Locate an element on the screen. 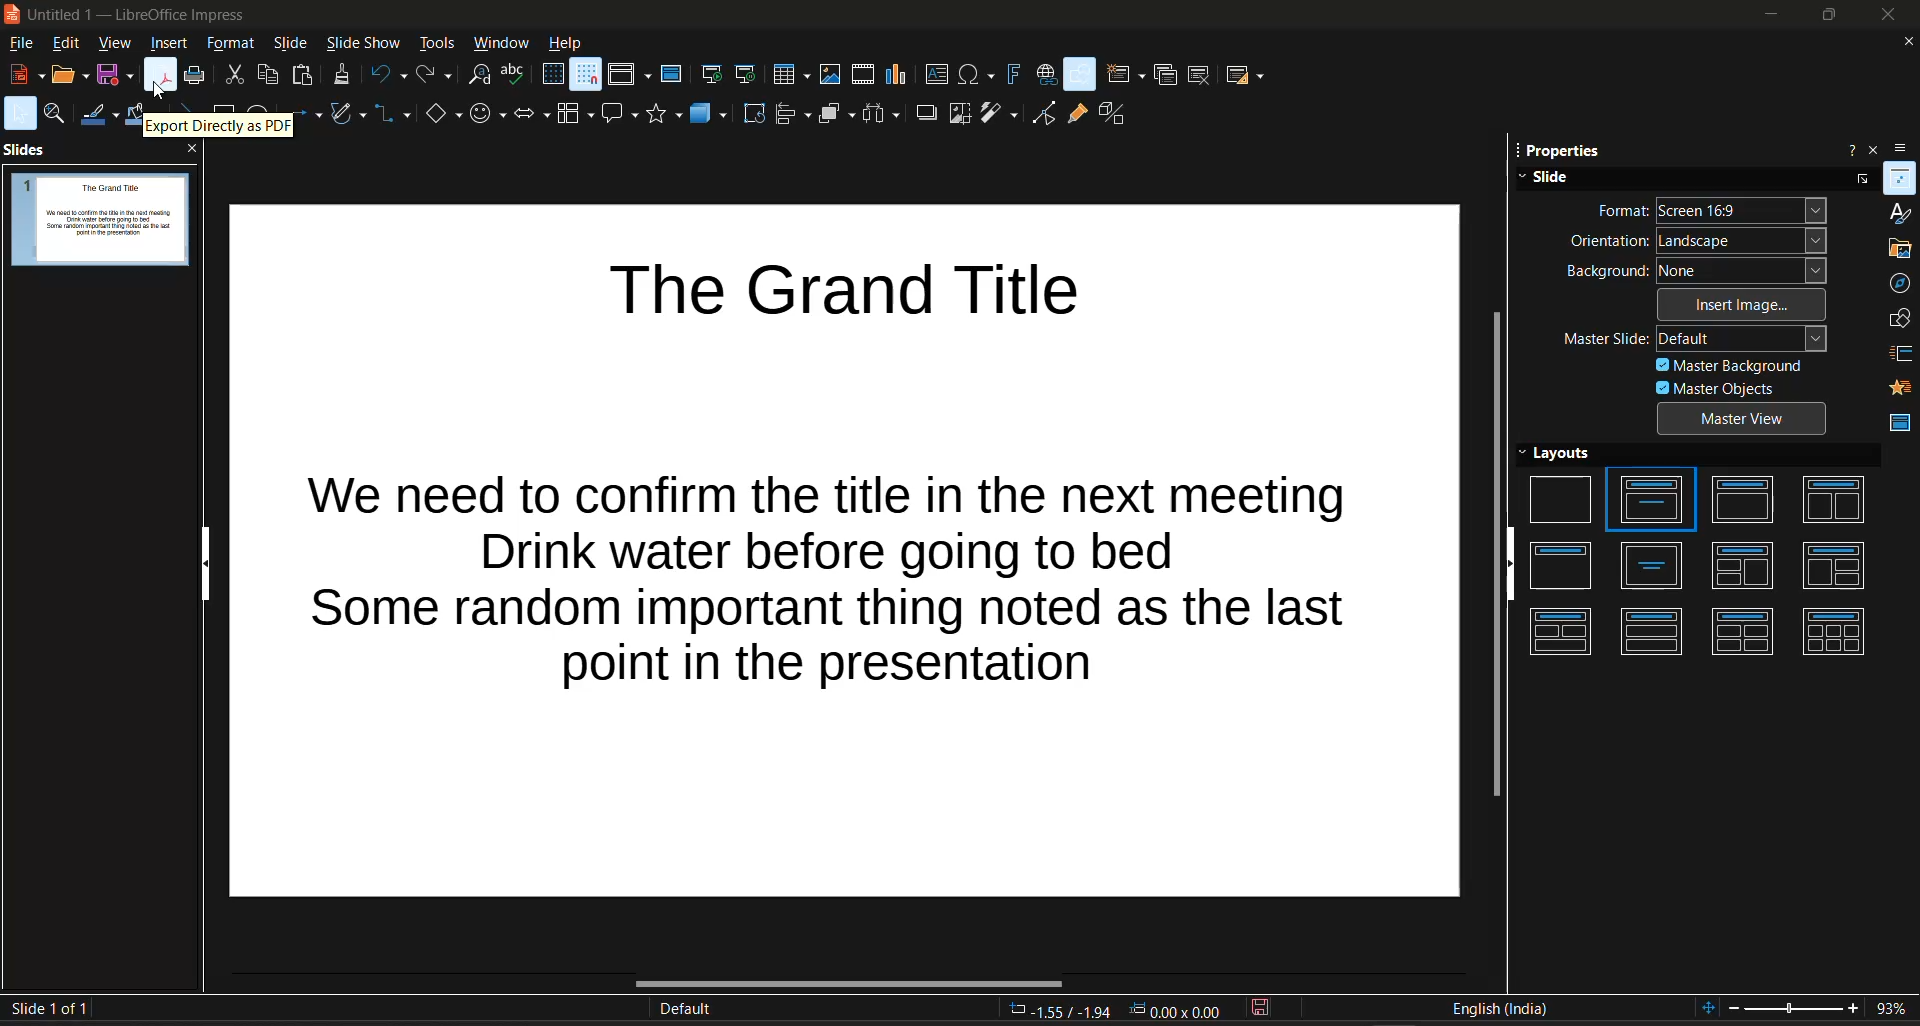  master view is located at coordinates (1745, 419).